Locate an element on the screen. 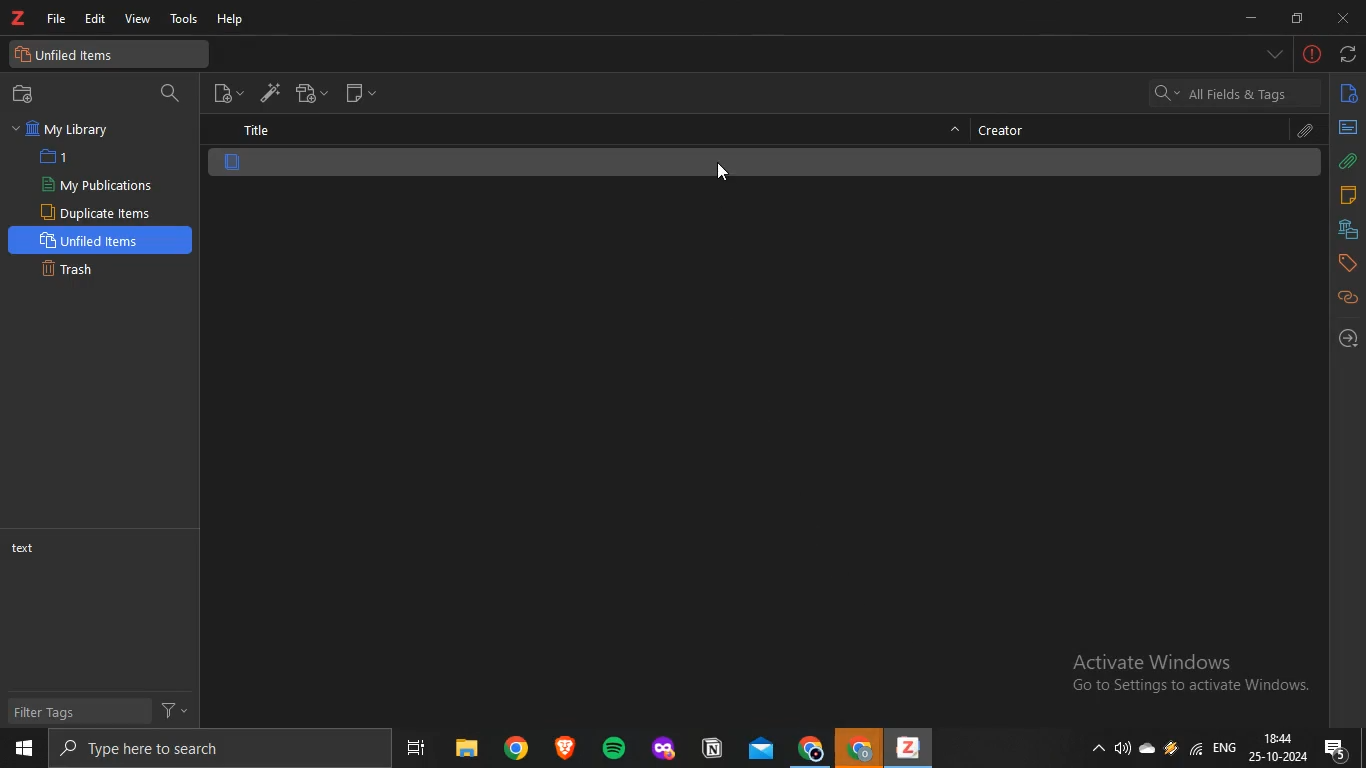  date is located at coordinates (1276, 758).